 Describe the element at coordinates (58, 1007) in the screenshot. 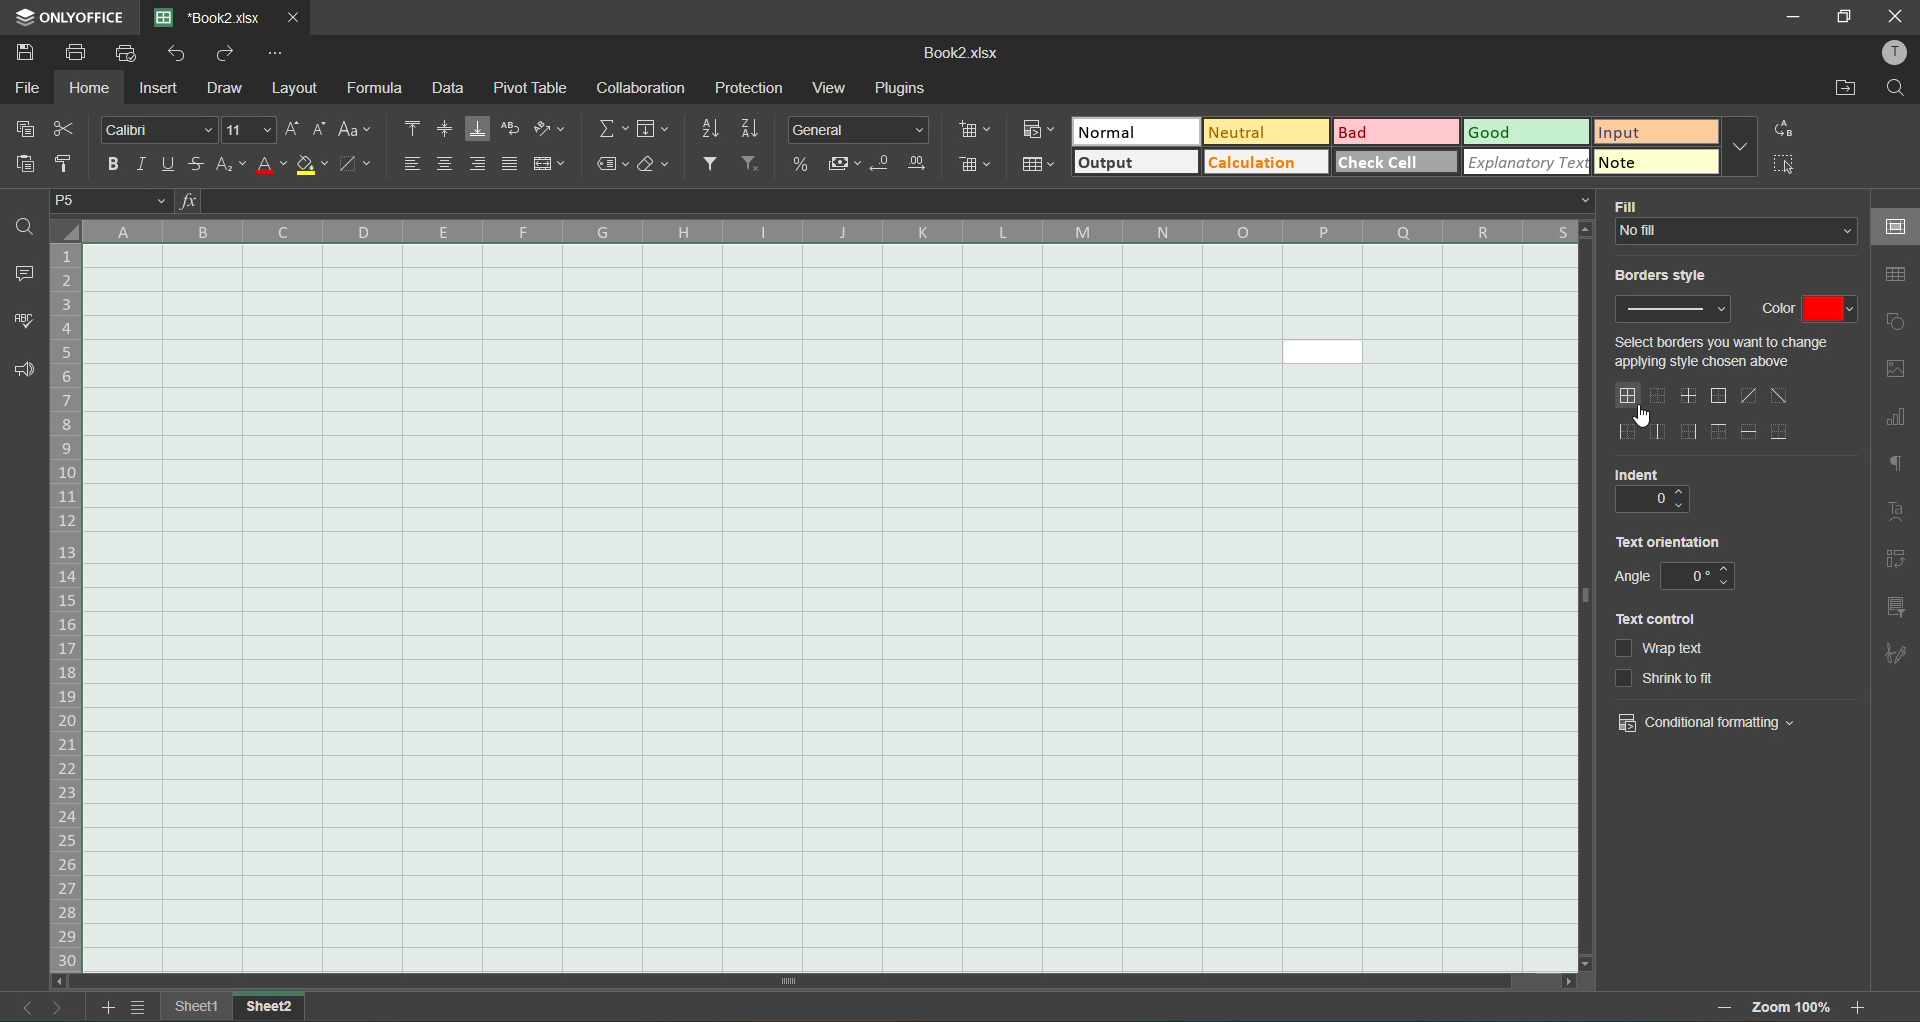

I see `next` at that location.